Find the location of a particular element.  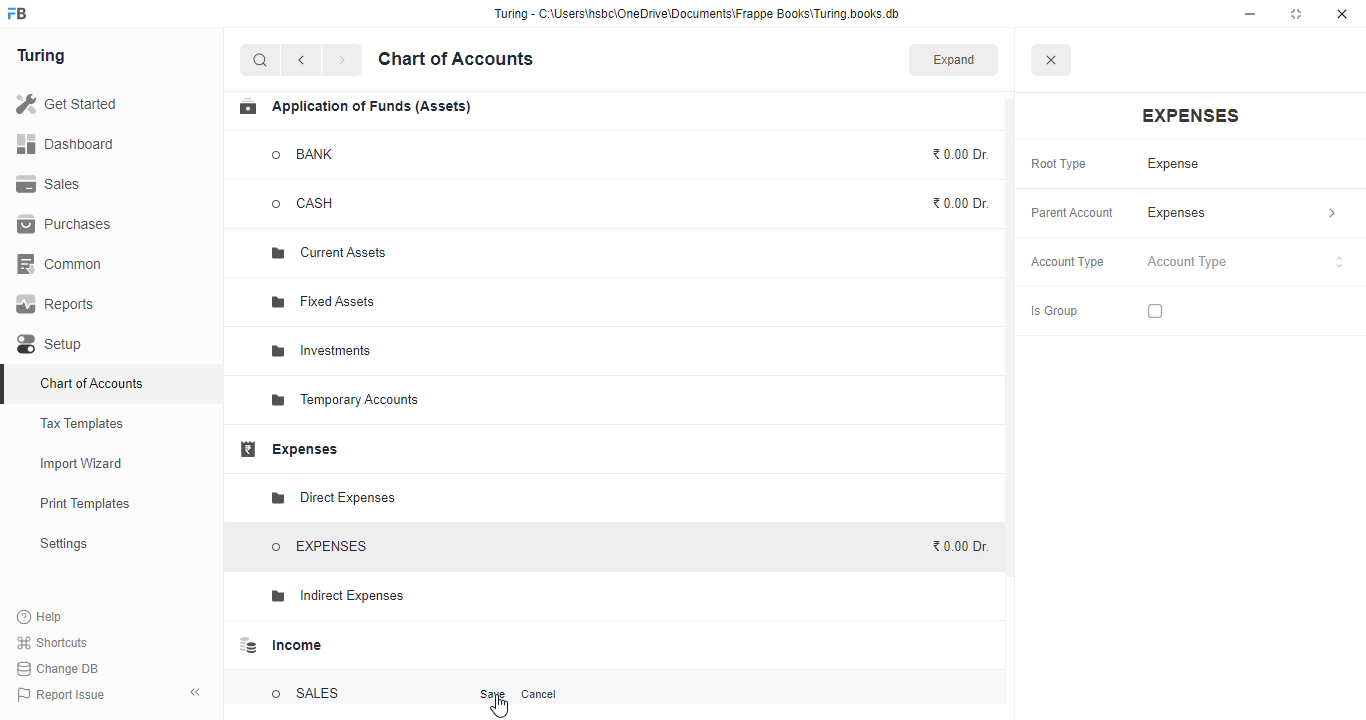

report issue is located at coordinates (60, 694).